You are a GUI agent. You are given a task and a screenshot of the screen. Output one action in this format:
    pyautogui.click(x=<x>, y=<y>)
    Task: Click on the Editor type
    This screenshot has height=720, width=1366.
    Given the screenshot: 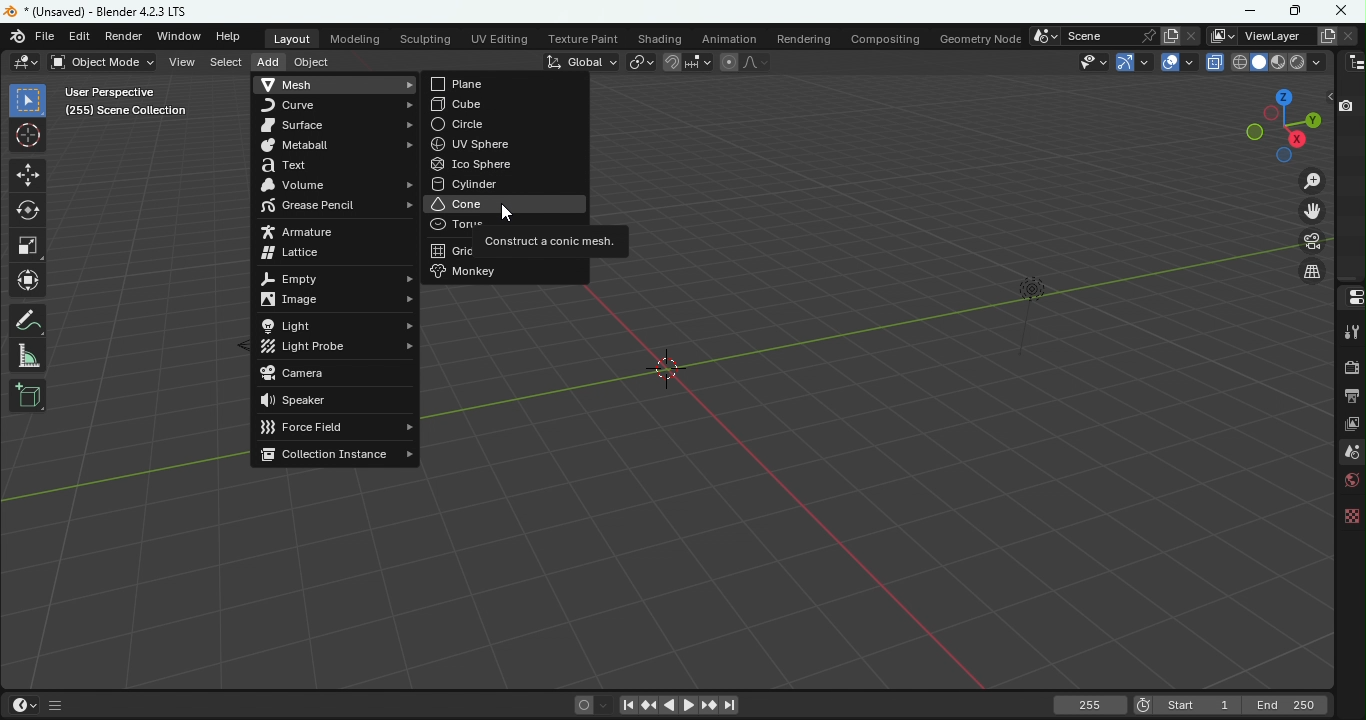 What is the action you would take?
    pyautogui.click(x=25, y=62)
    